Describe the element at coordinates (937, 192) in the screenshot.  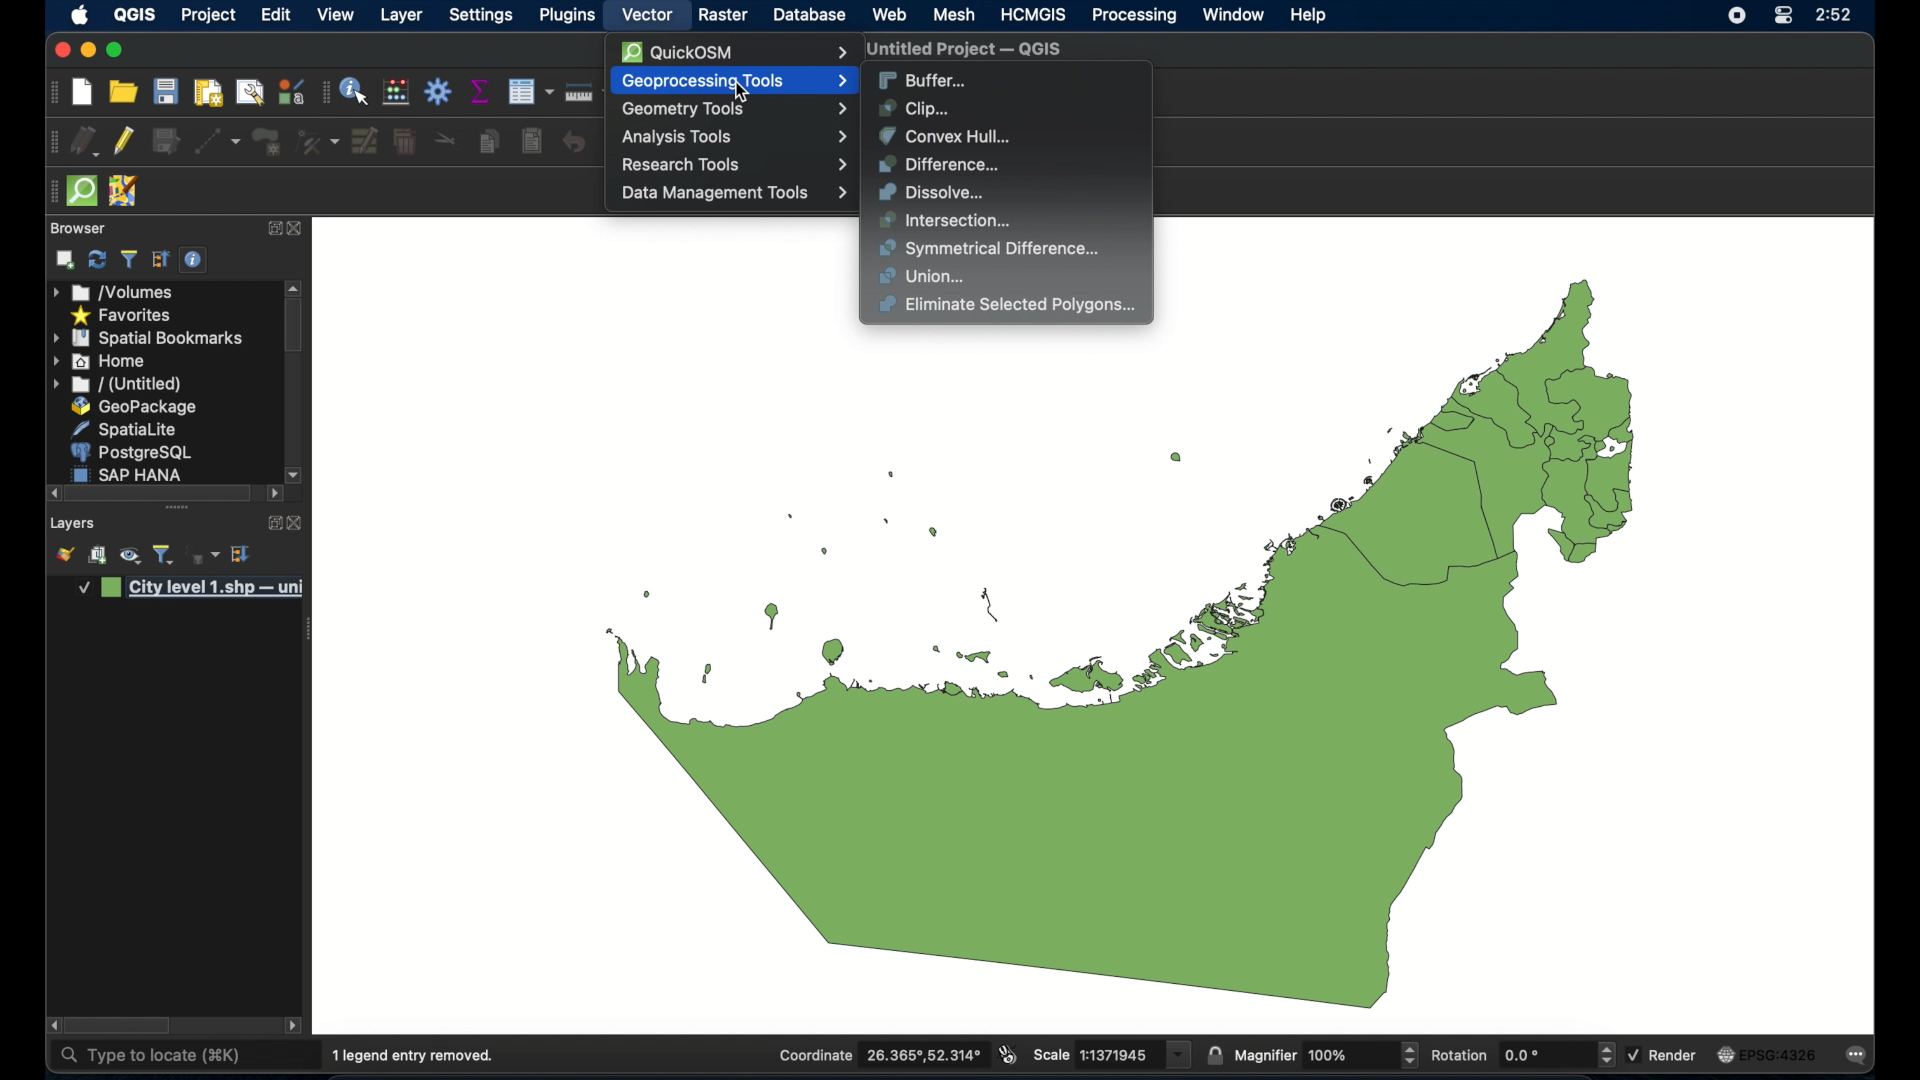
I see `dissolve` at that location.